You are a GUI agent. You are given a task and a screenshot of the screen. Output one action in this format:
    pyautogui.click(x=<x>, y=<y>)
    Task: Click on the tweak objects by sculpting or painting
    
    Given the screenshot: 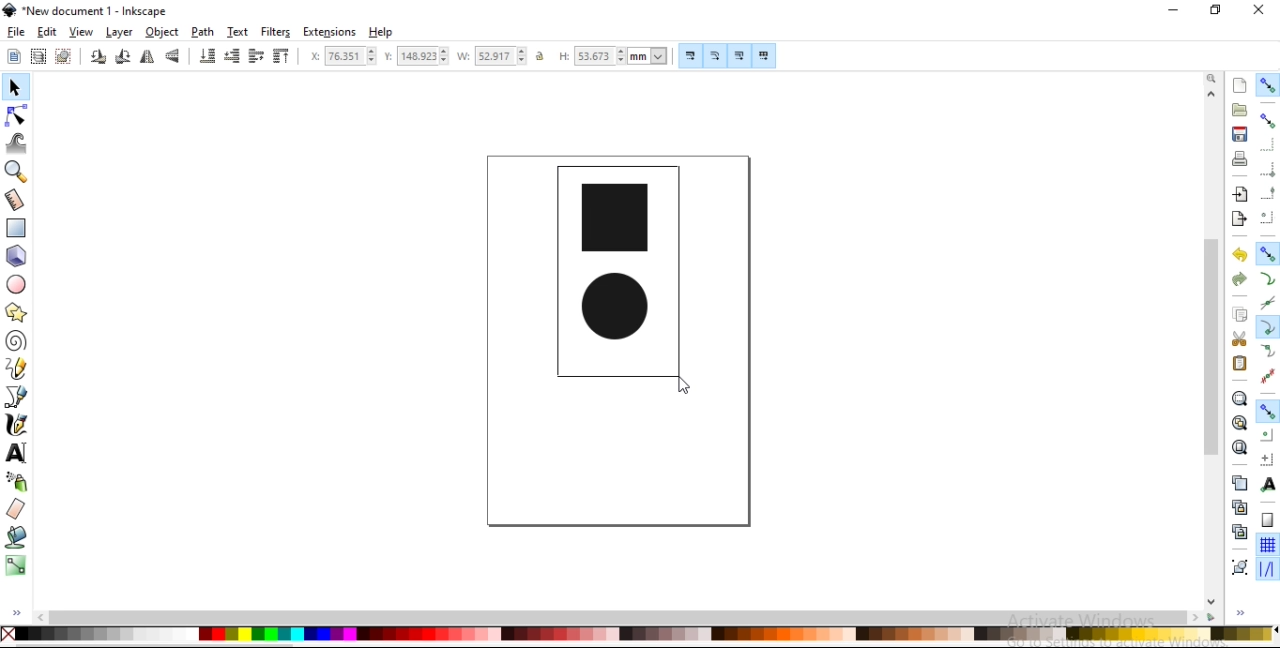 What is the action you would take?
    pyautogui.click(x=17, y=145)
    